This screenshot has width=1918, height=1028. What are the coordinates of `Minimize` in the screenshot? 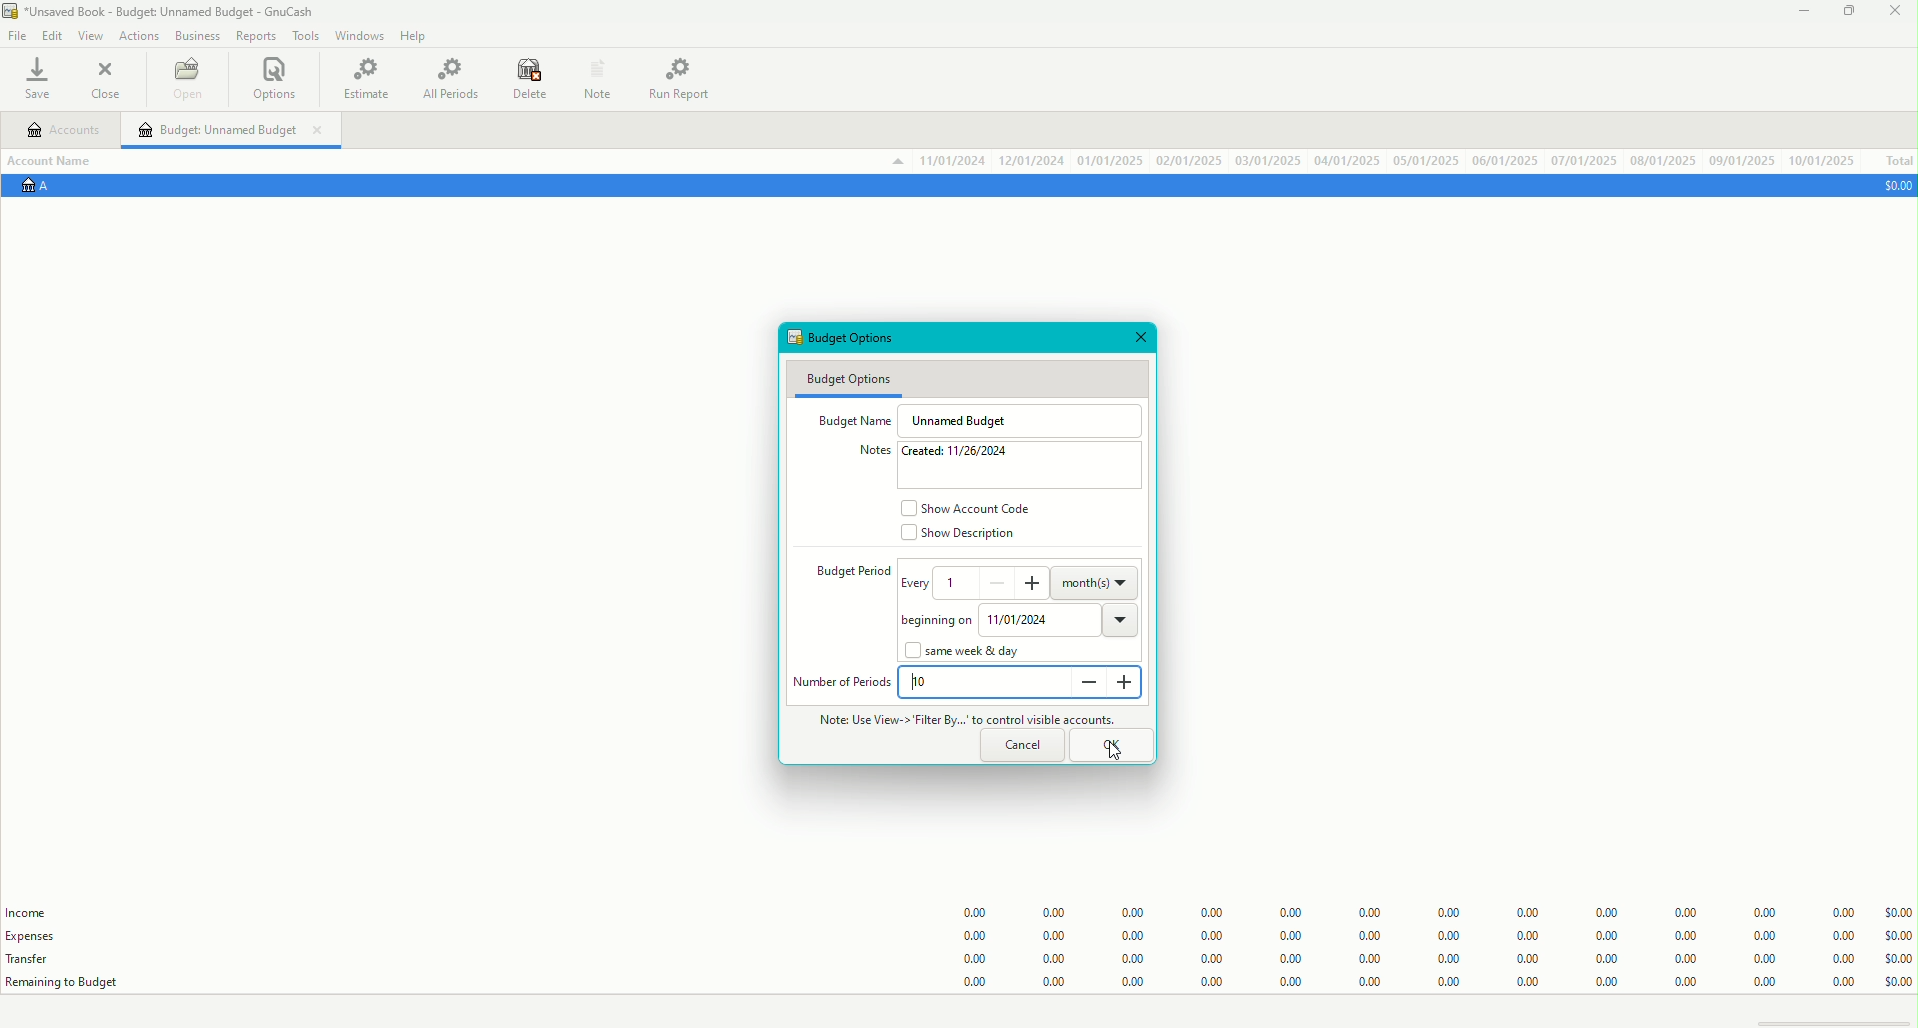 It's located at (1801, 15).